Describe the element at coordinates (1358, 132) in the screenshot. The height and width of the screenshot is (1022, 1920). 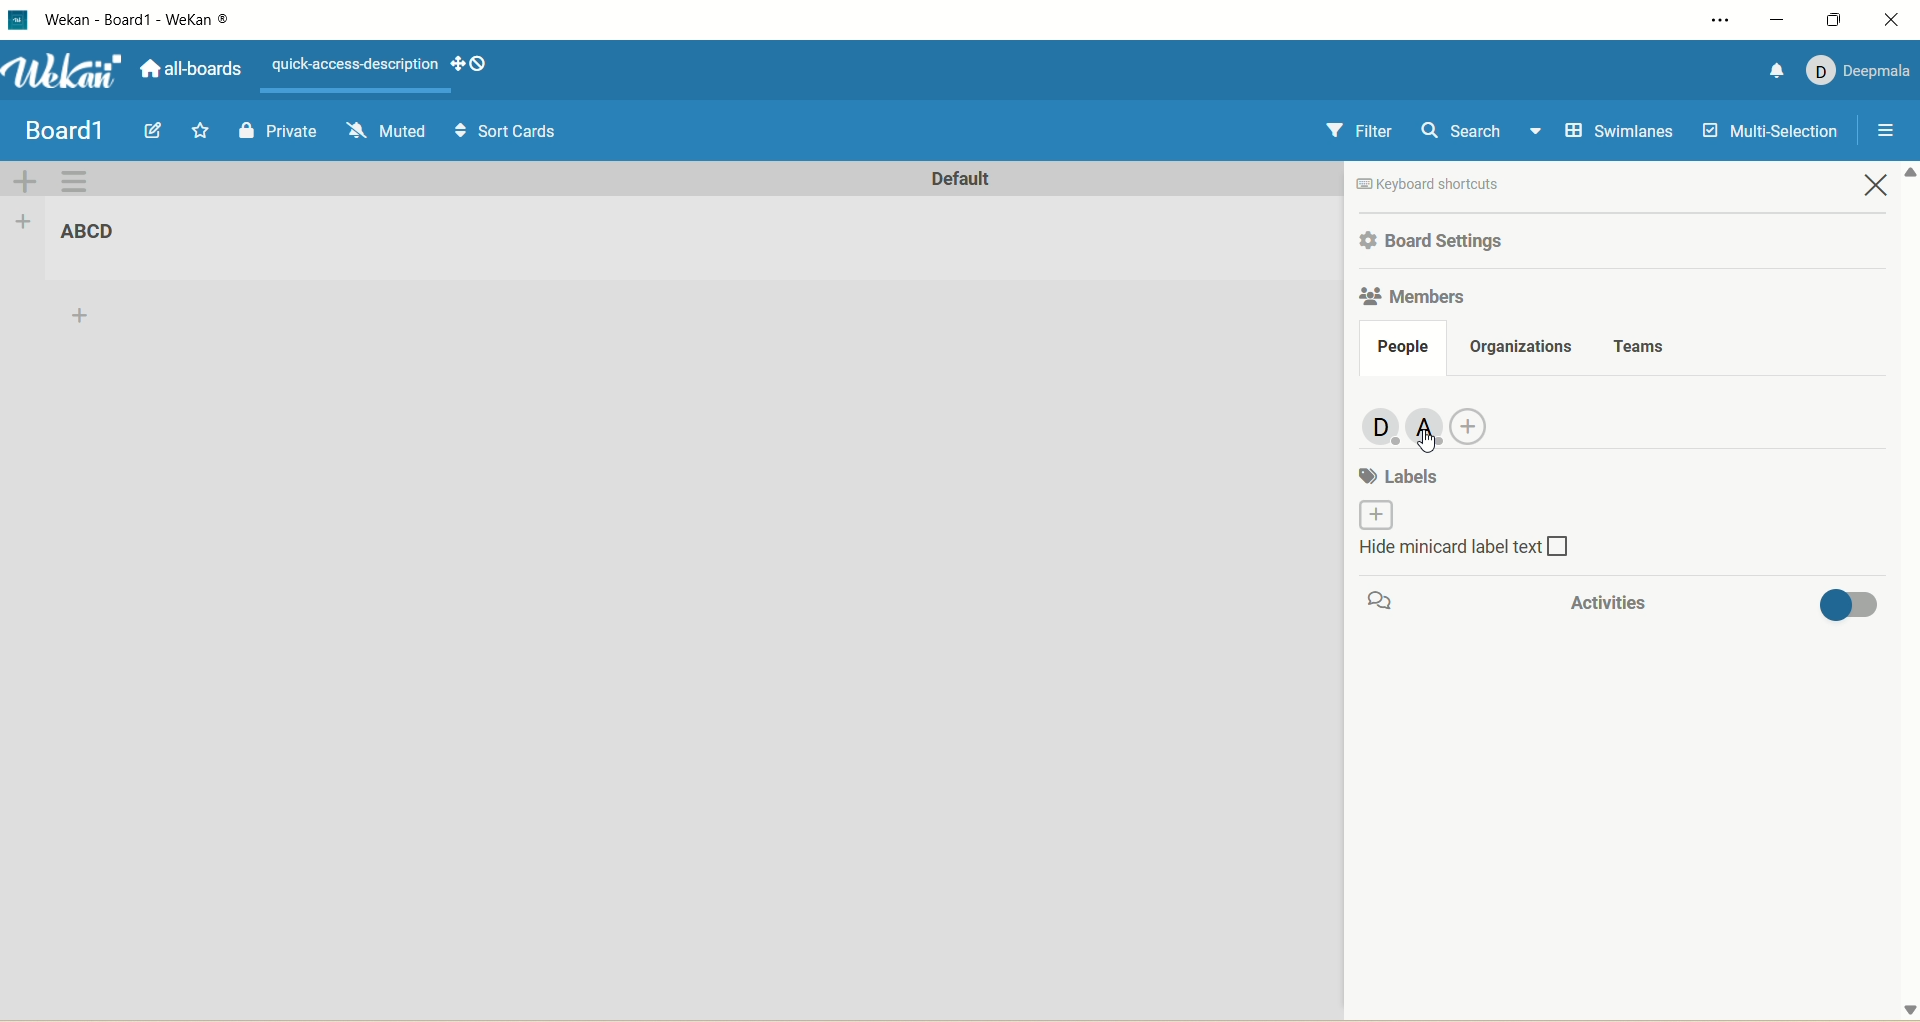
I see `filter` at that location.